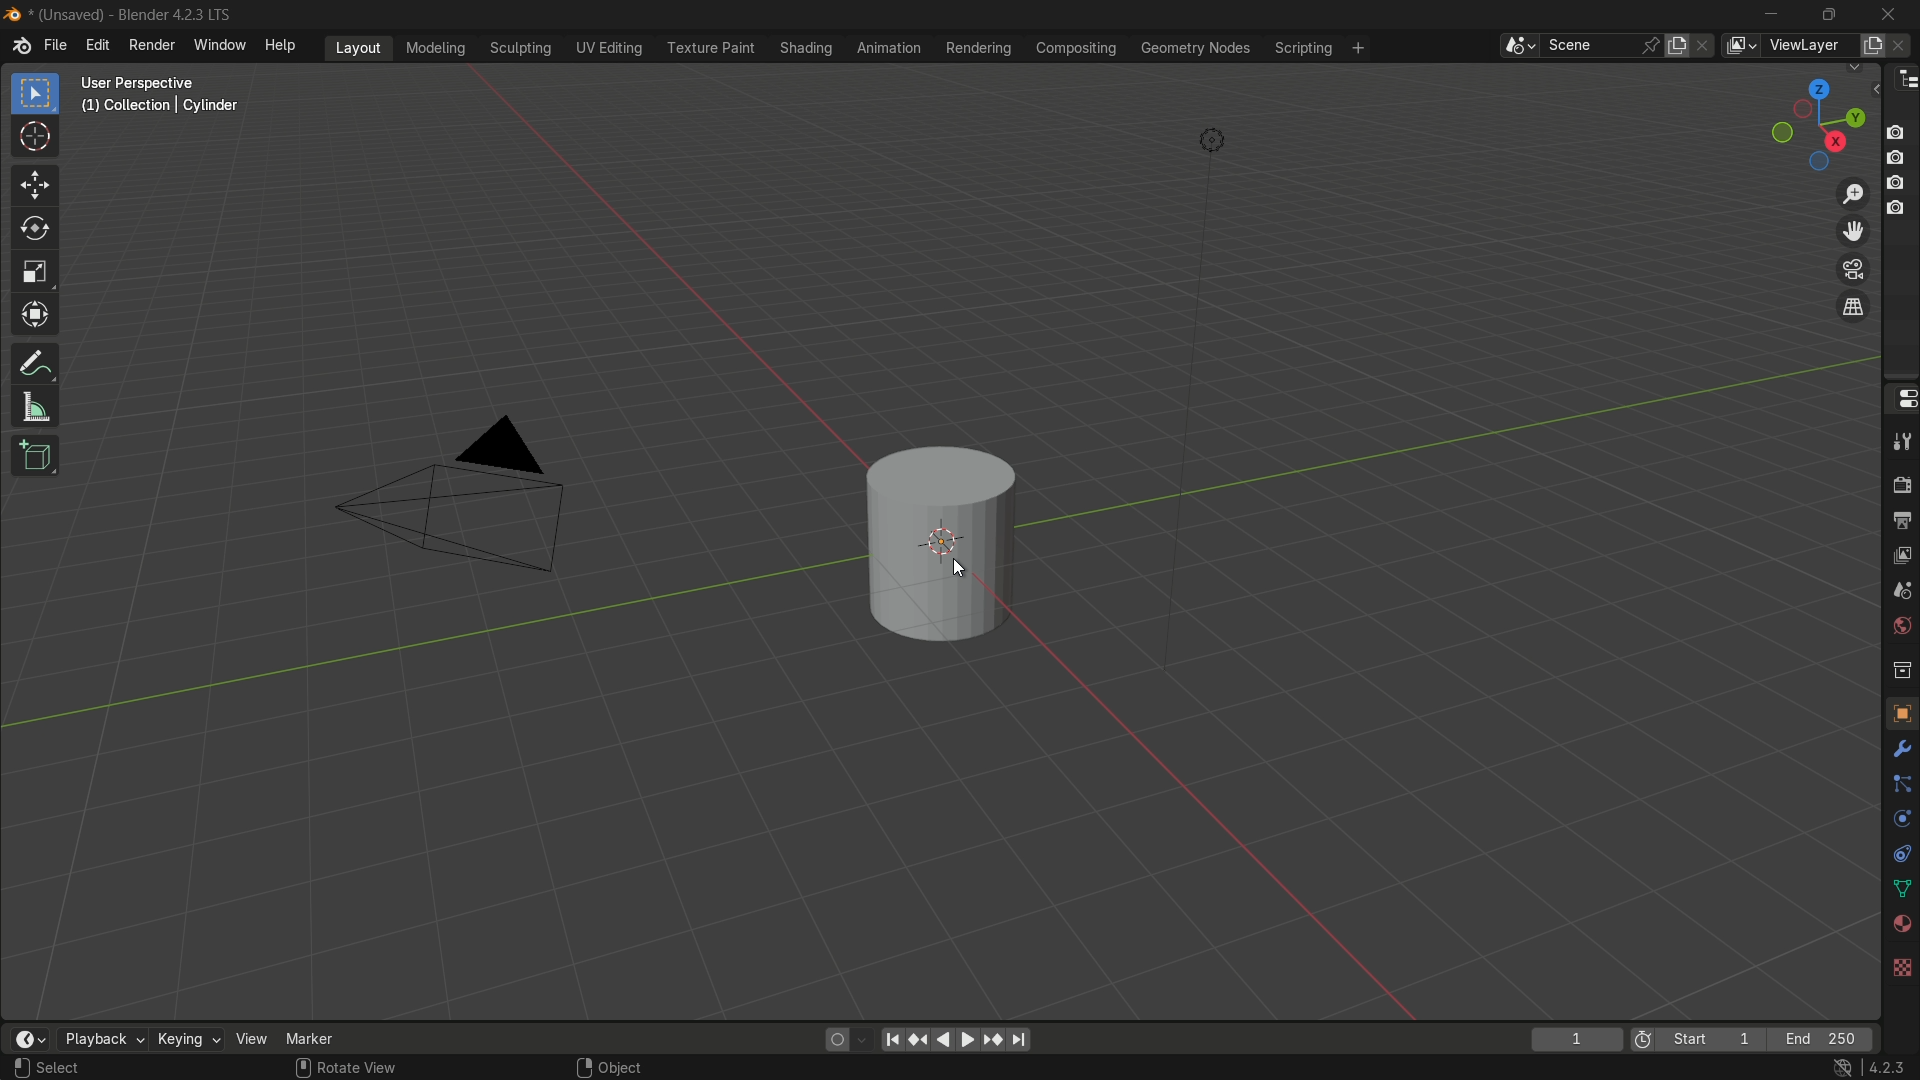 The height and width of the screenshot is (1080, 1920). What do you see at coordinates (1851, 267) in the screenshot?
I see `toggle camera view` at bounding box center [1851, 267].